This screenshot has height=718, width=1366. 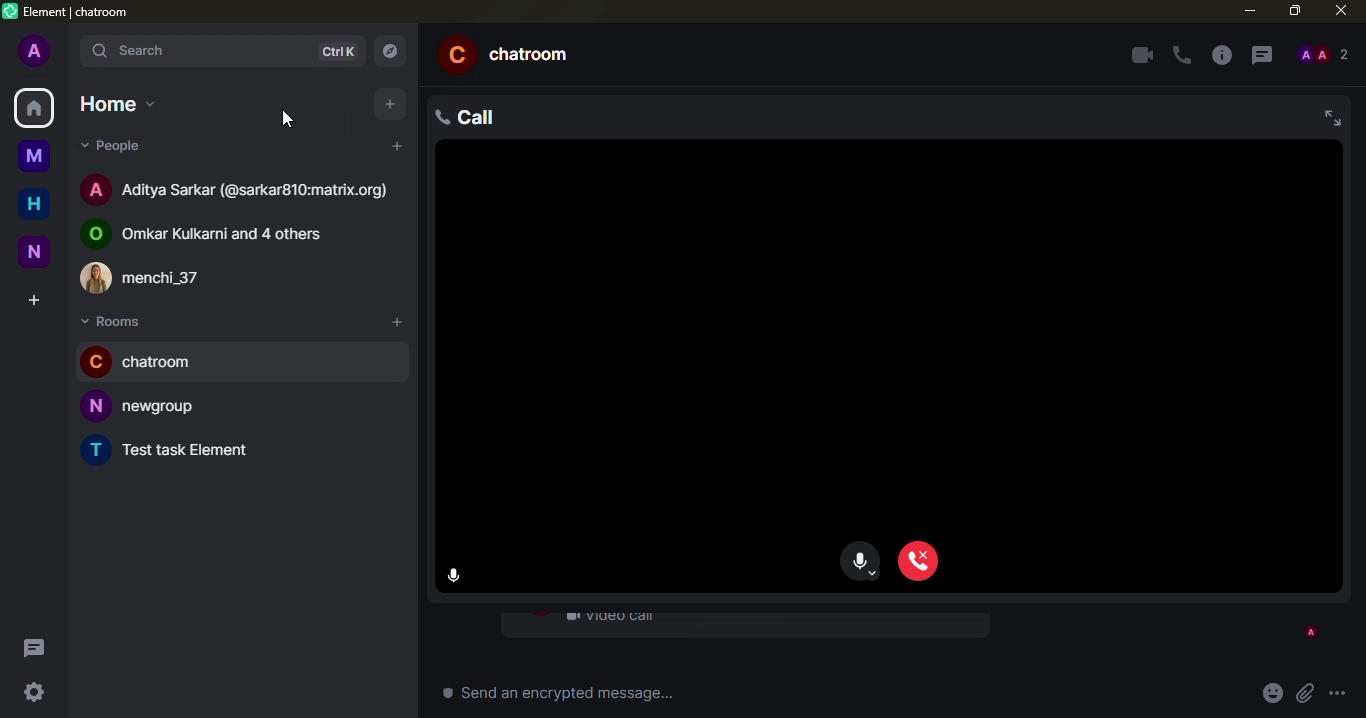 I want to click on create space, so click(x=34, y=299).